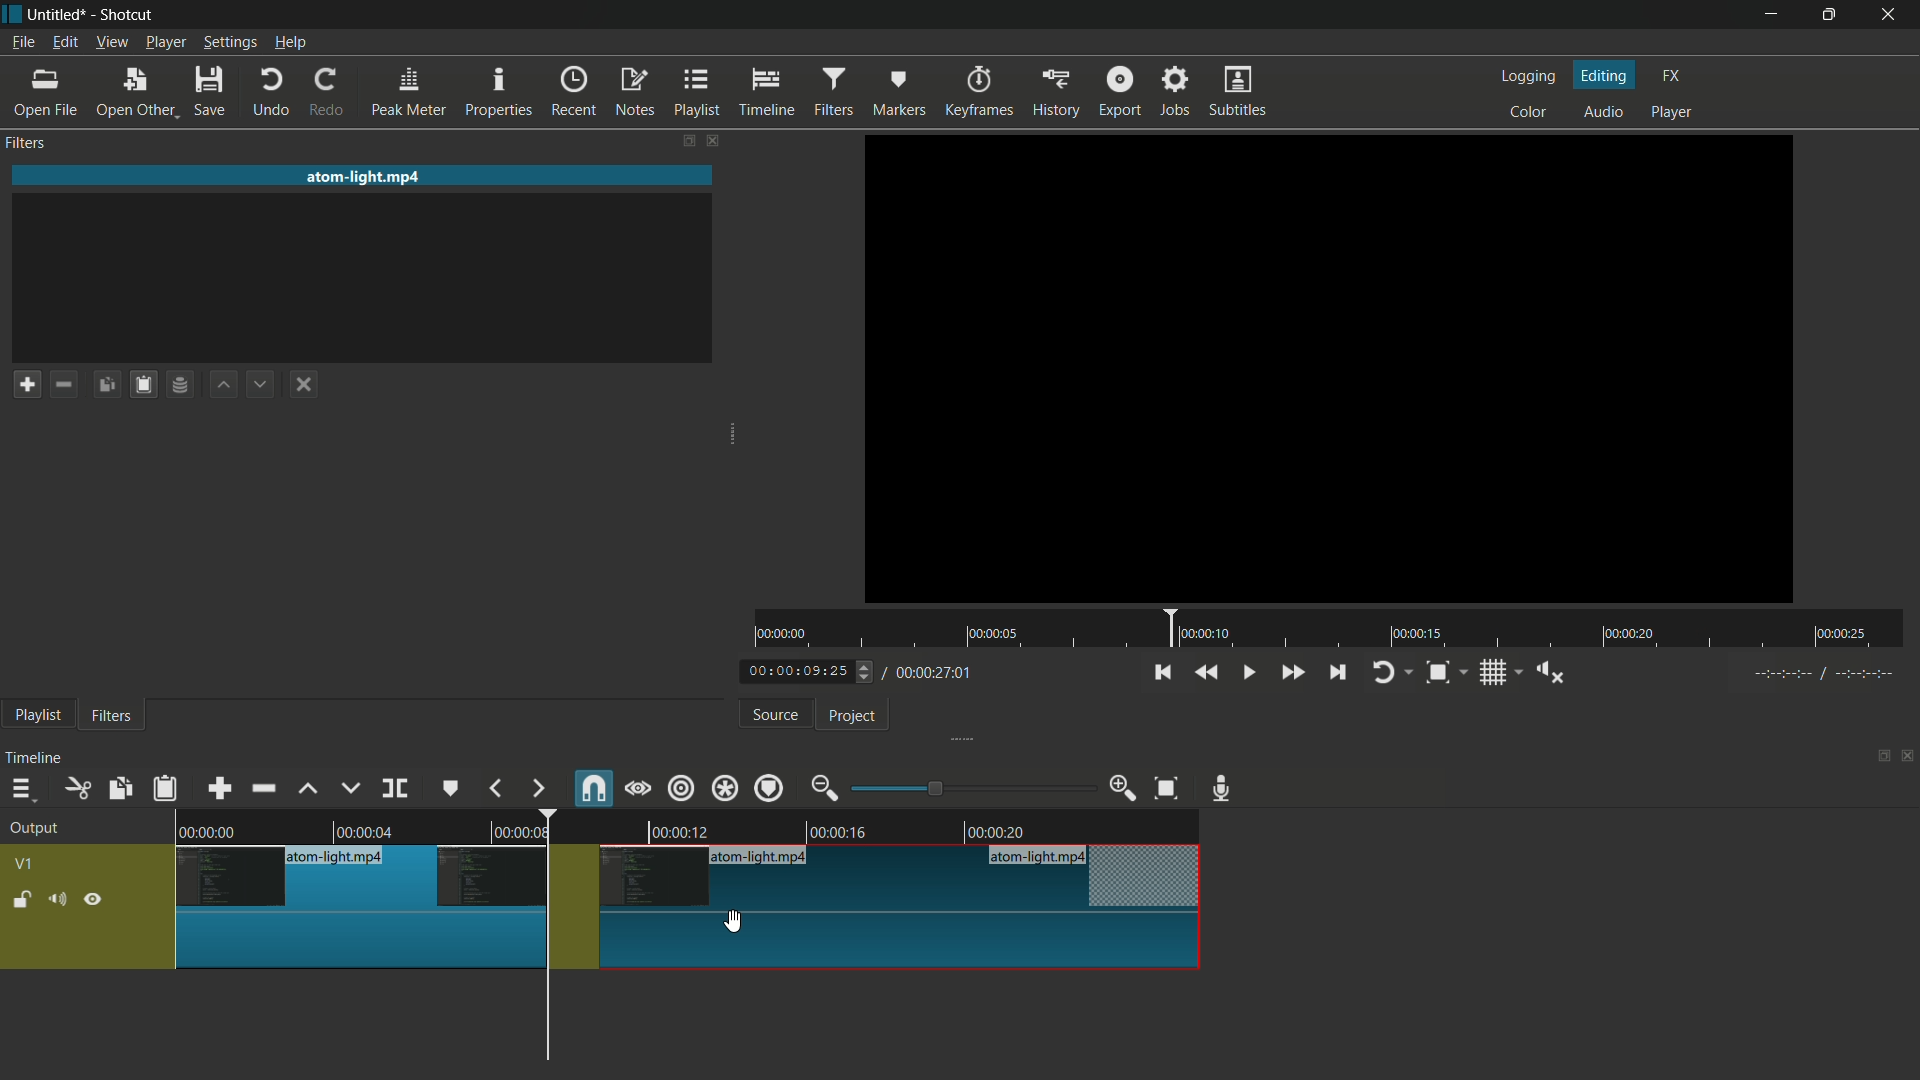 Image resolution: width=1920 pixels, height=1080 pixels. I want to click on timeline, so click(770, 93).